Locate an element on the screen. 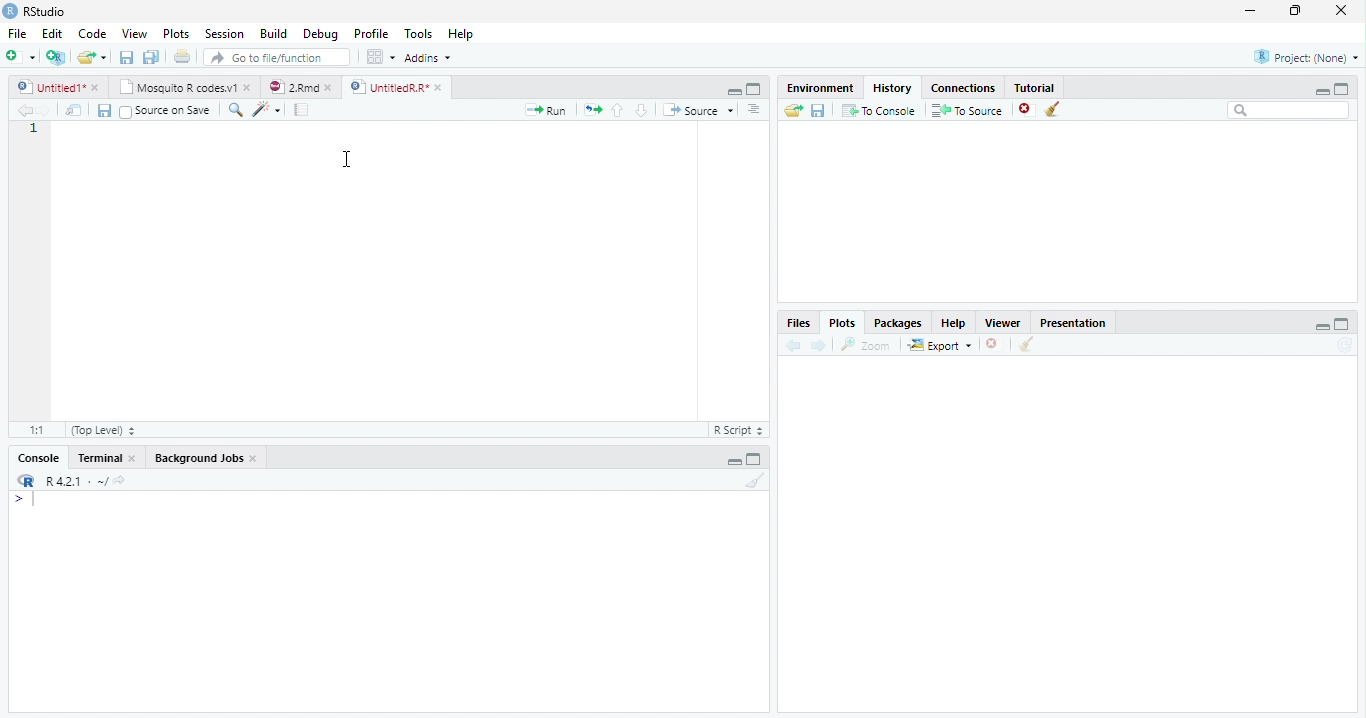 The height and width of the screenshot is (718, 1366). Delete is located at coordinates (992, 343).